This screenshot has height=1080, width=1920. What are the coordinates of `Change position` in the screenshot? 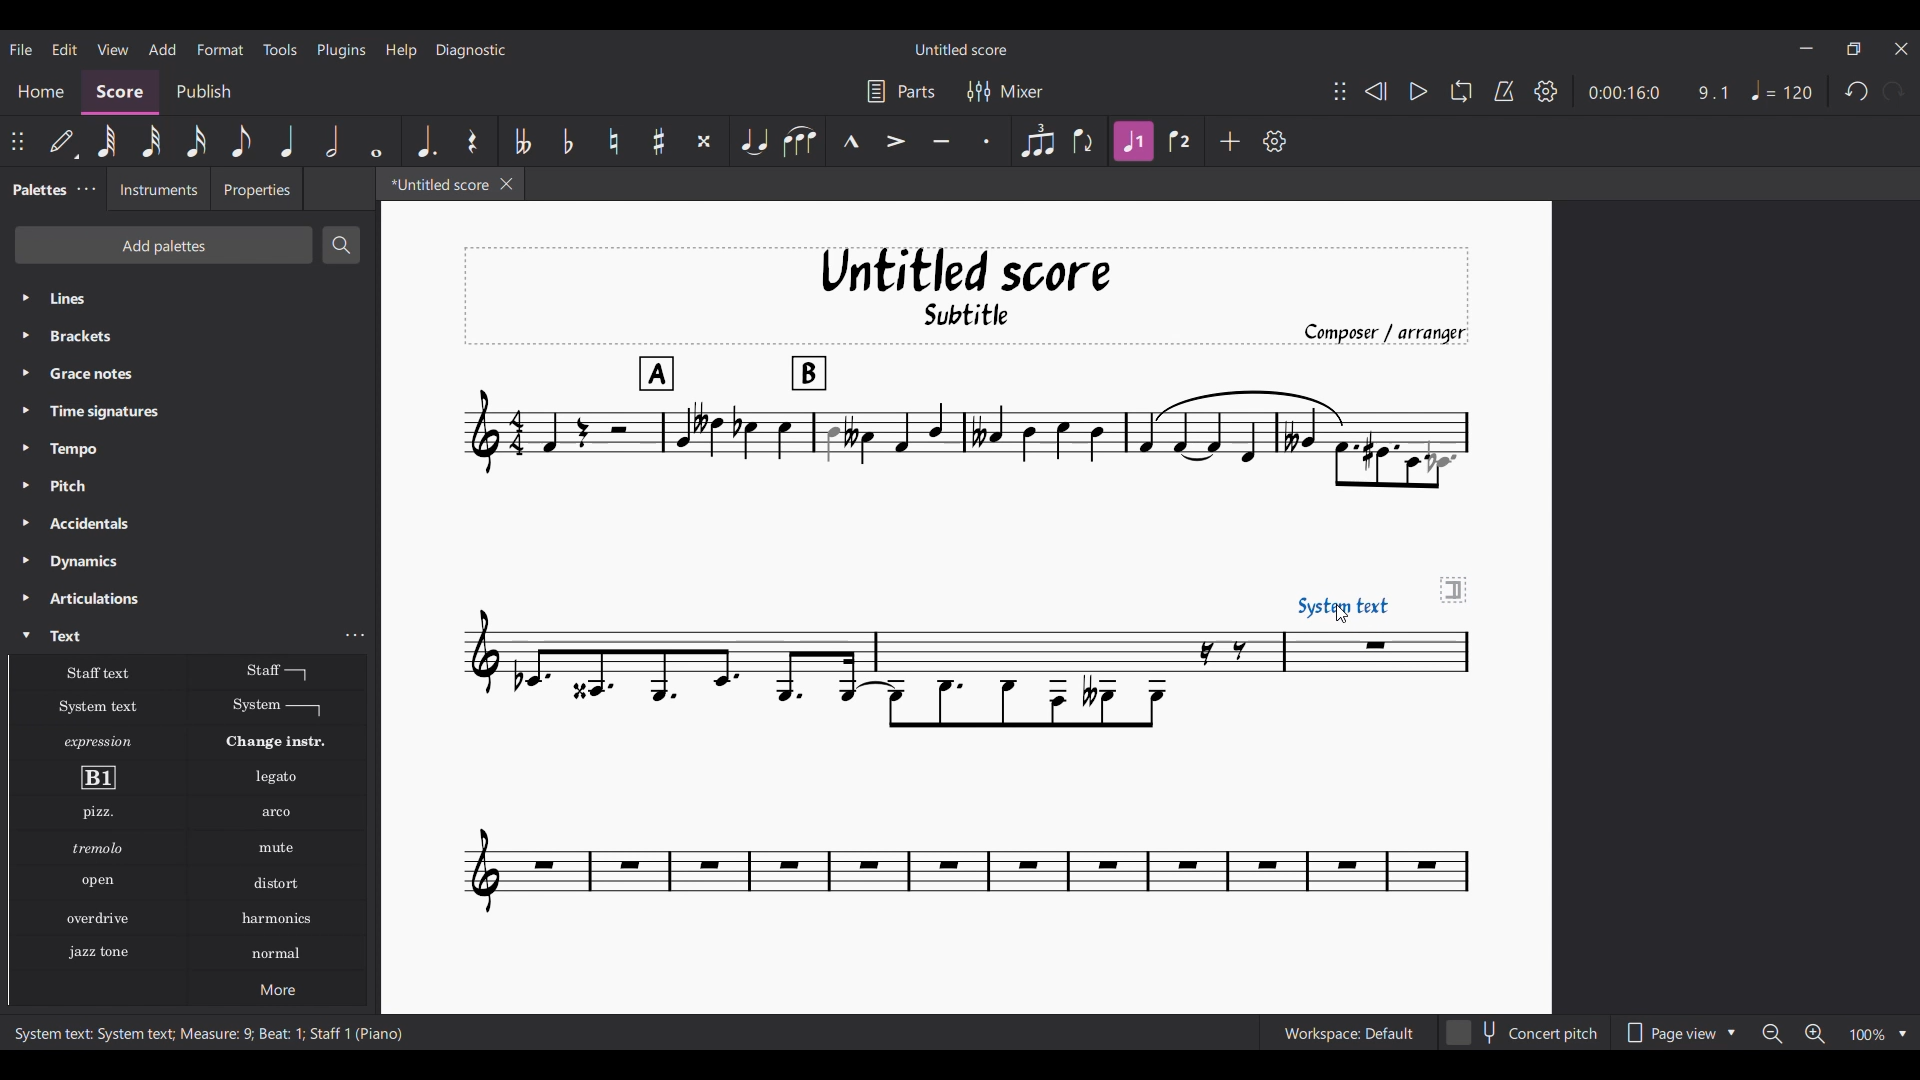 It's located at (1340, 91).